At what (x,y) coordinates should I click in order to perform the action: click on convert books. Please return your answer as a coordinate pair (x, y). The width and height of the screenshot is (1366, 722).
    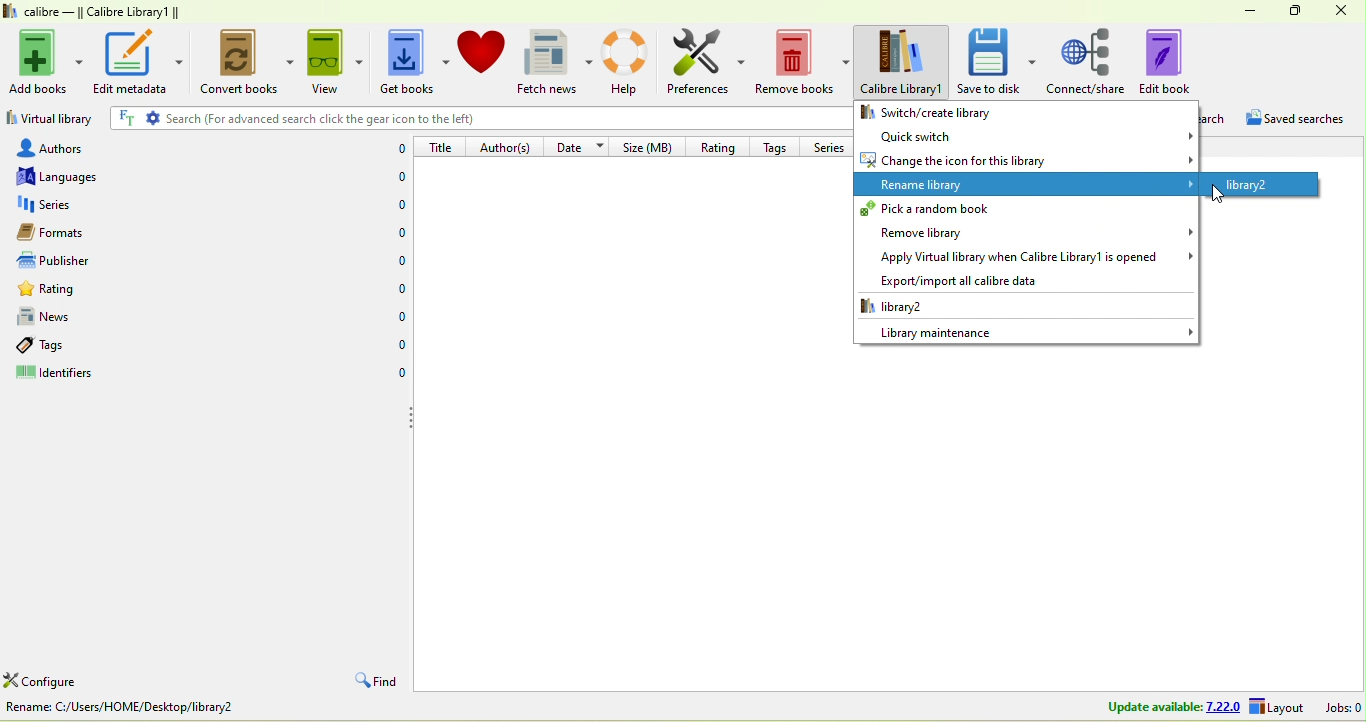
    Looking at the image, I should click on (242, 64).